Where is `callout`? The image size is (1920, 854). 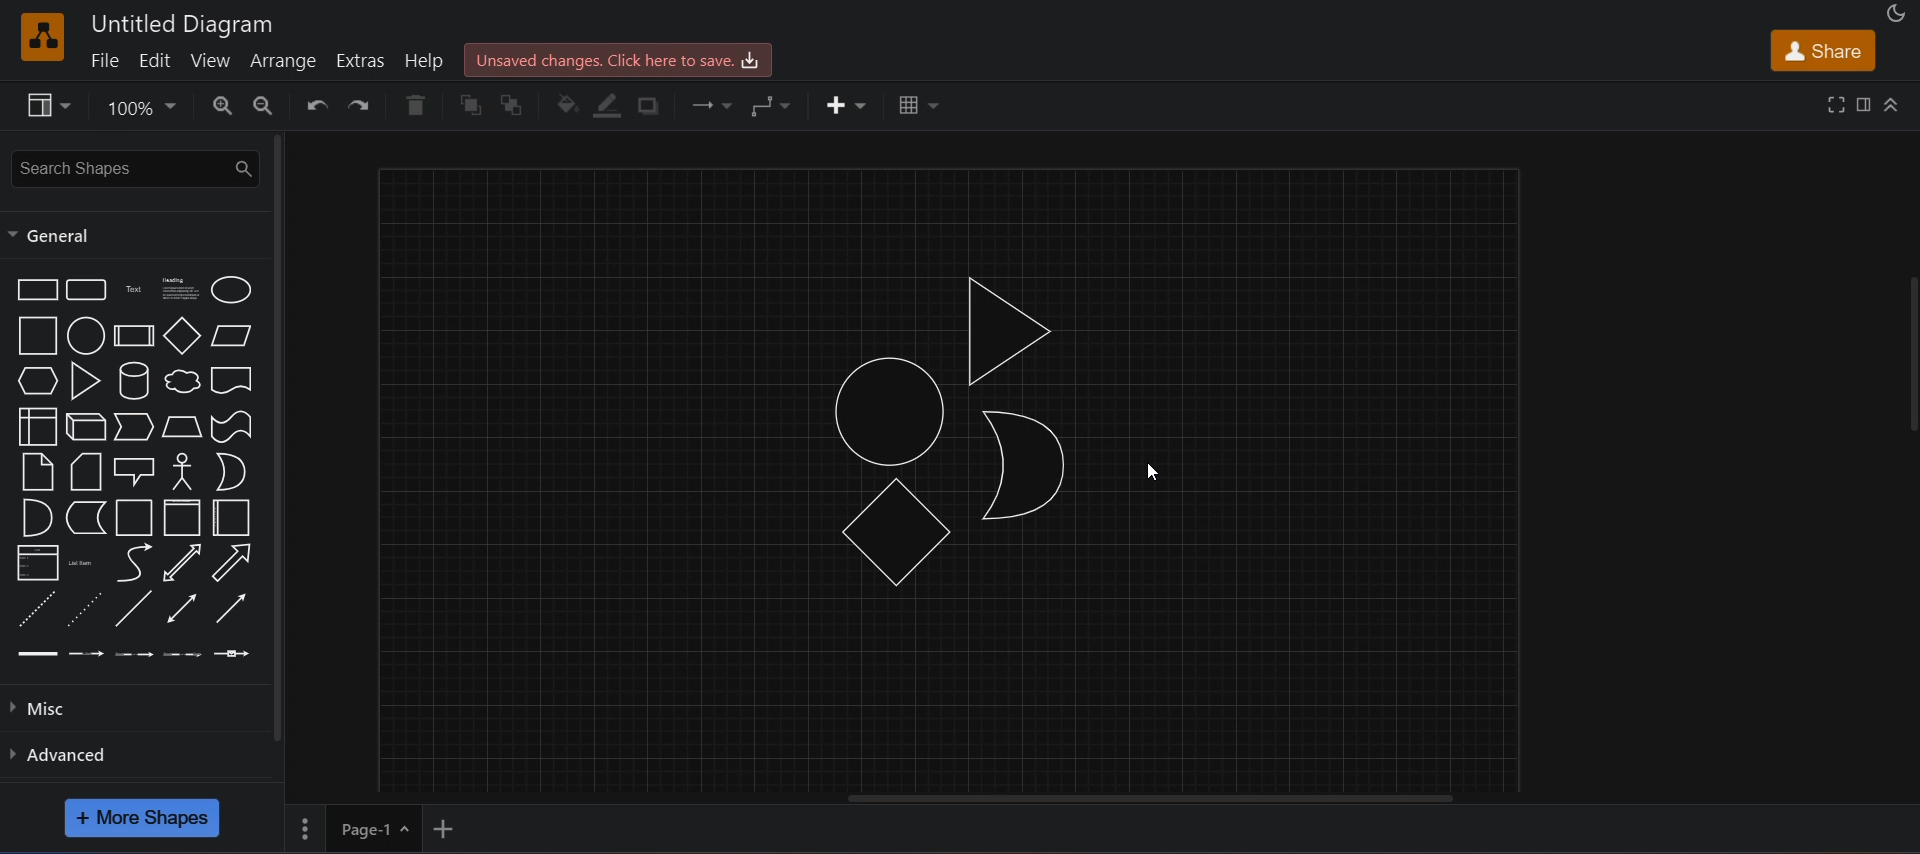 callout is located at coordinates (133, 469).